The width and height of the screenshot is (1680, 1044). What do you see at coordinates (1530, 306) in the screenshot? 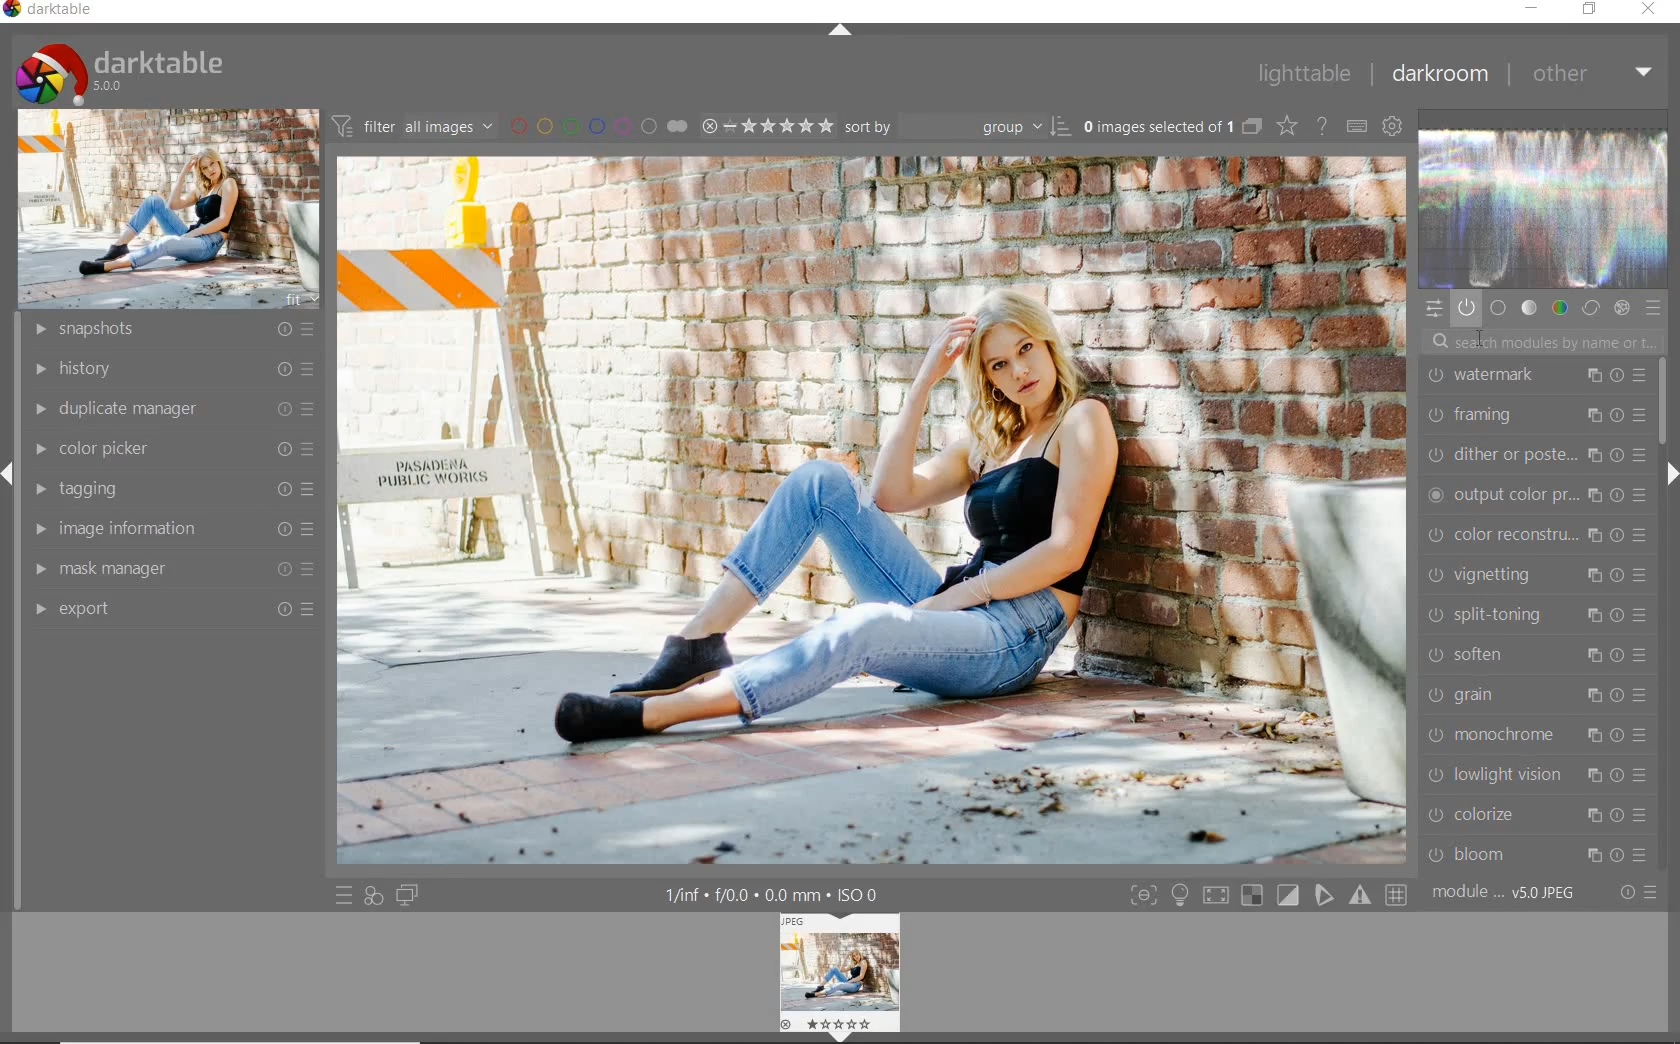
I see `tone` at bounding box center [1530, 306].